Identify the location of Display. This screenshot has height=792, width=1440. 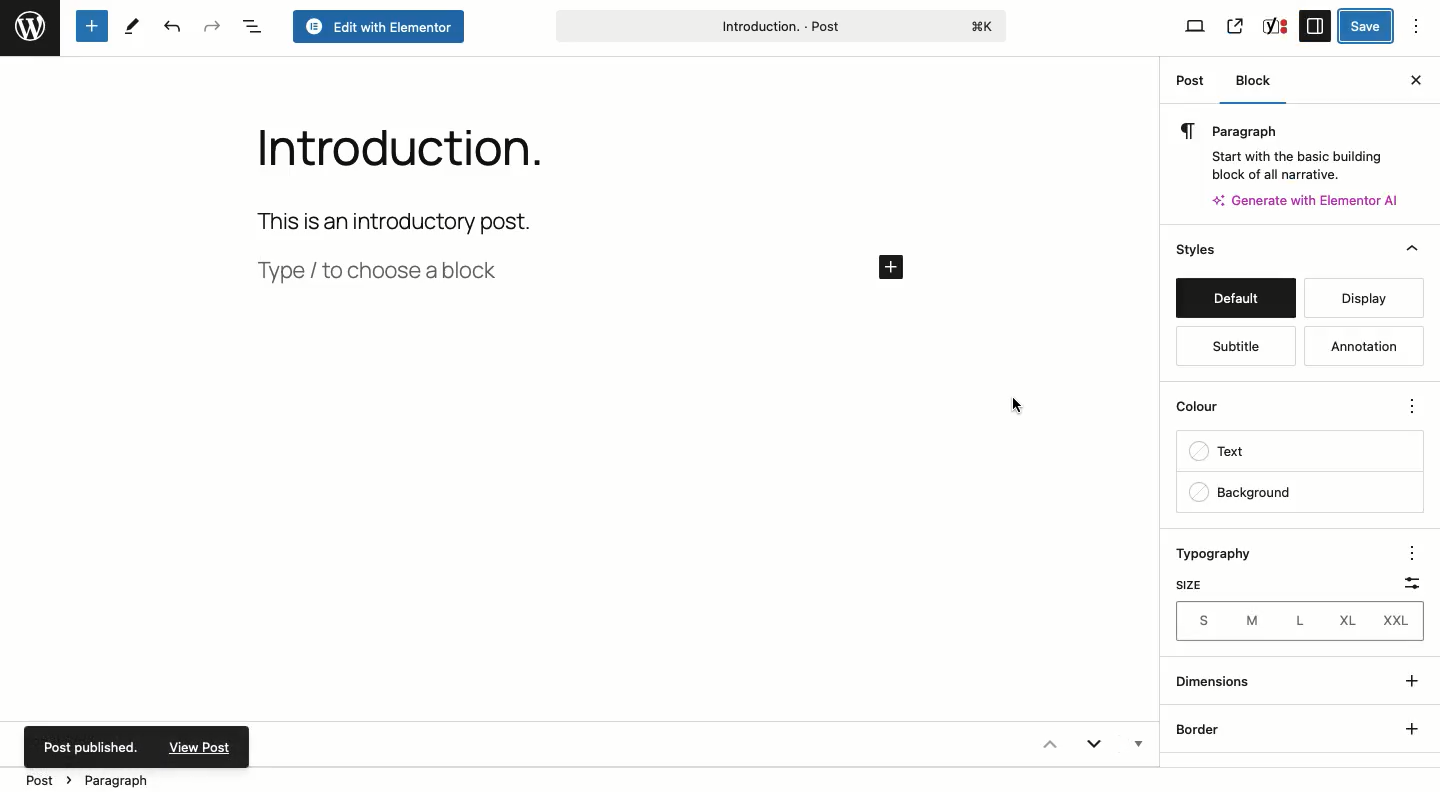
(1357, 298).